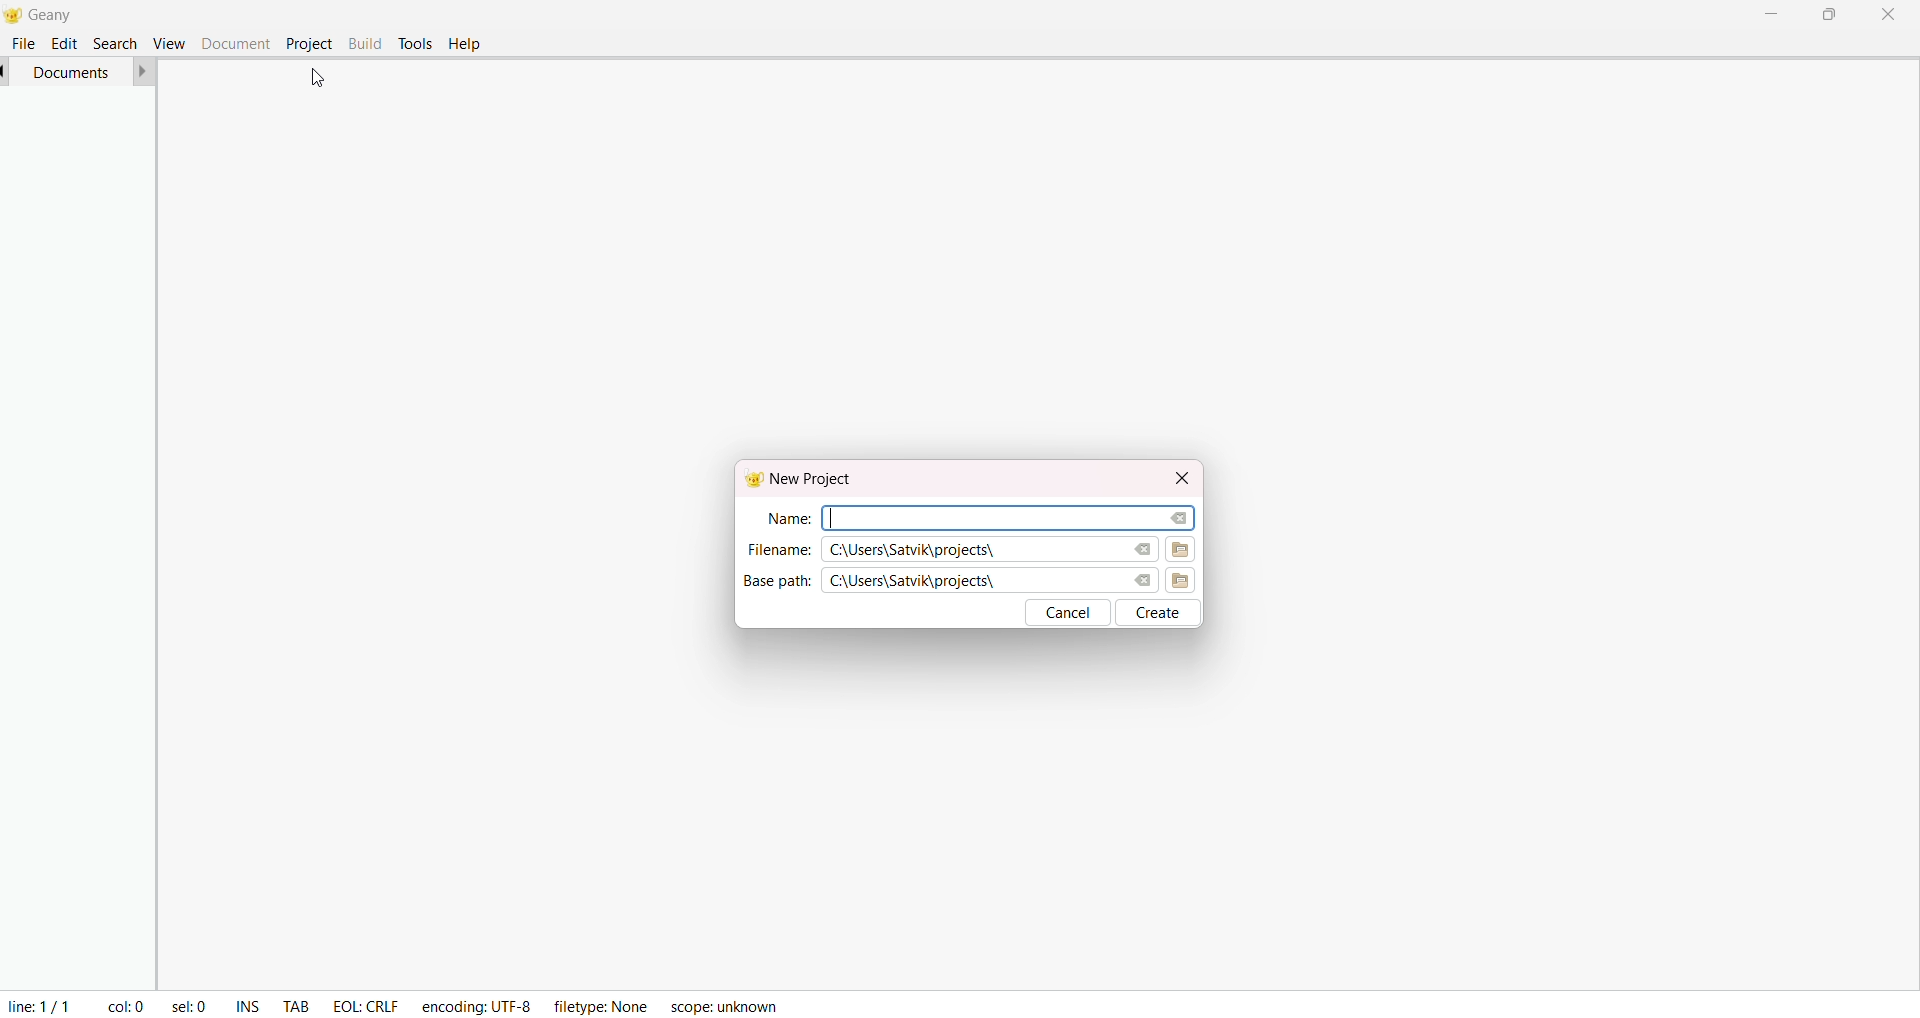 This screenshot has height=1018, width=1920. Describe the element at coordinates (1140, 578) in the screenshot. I see `clear file name` at that location.